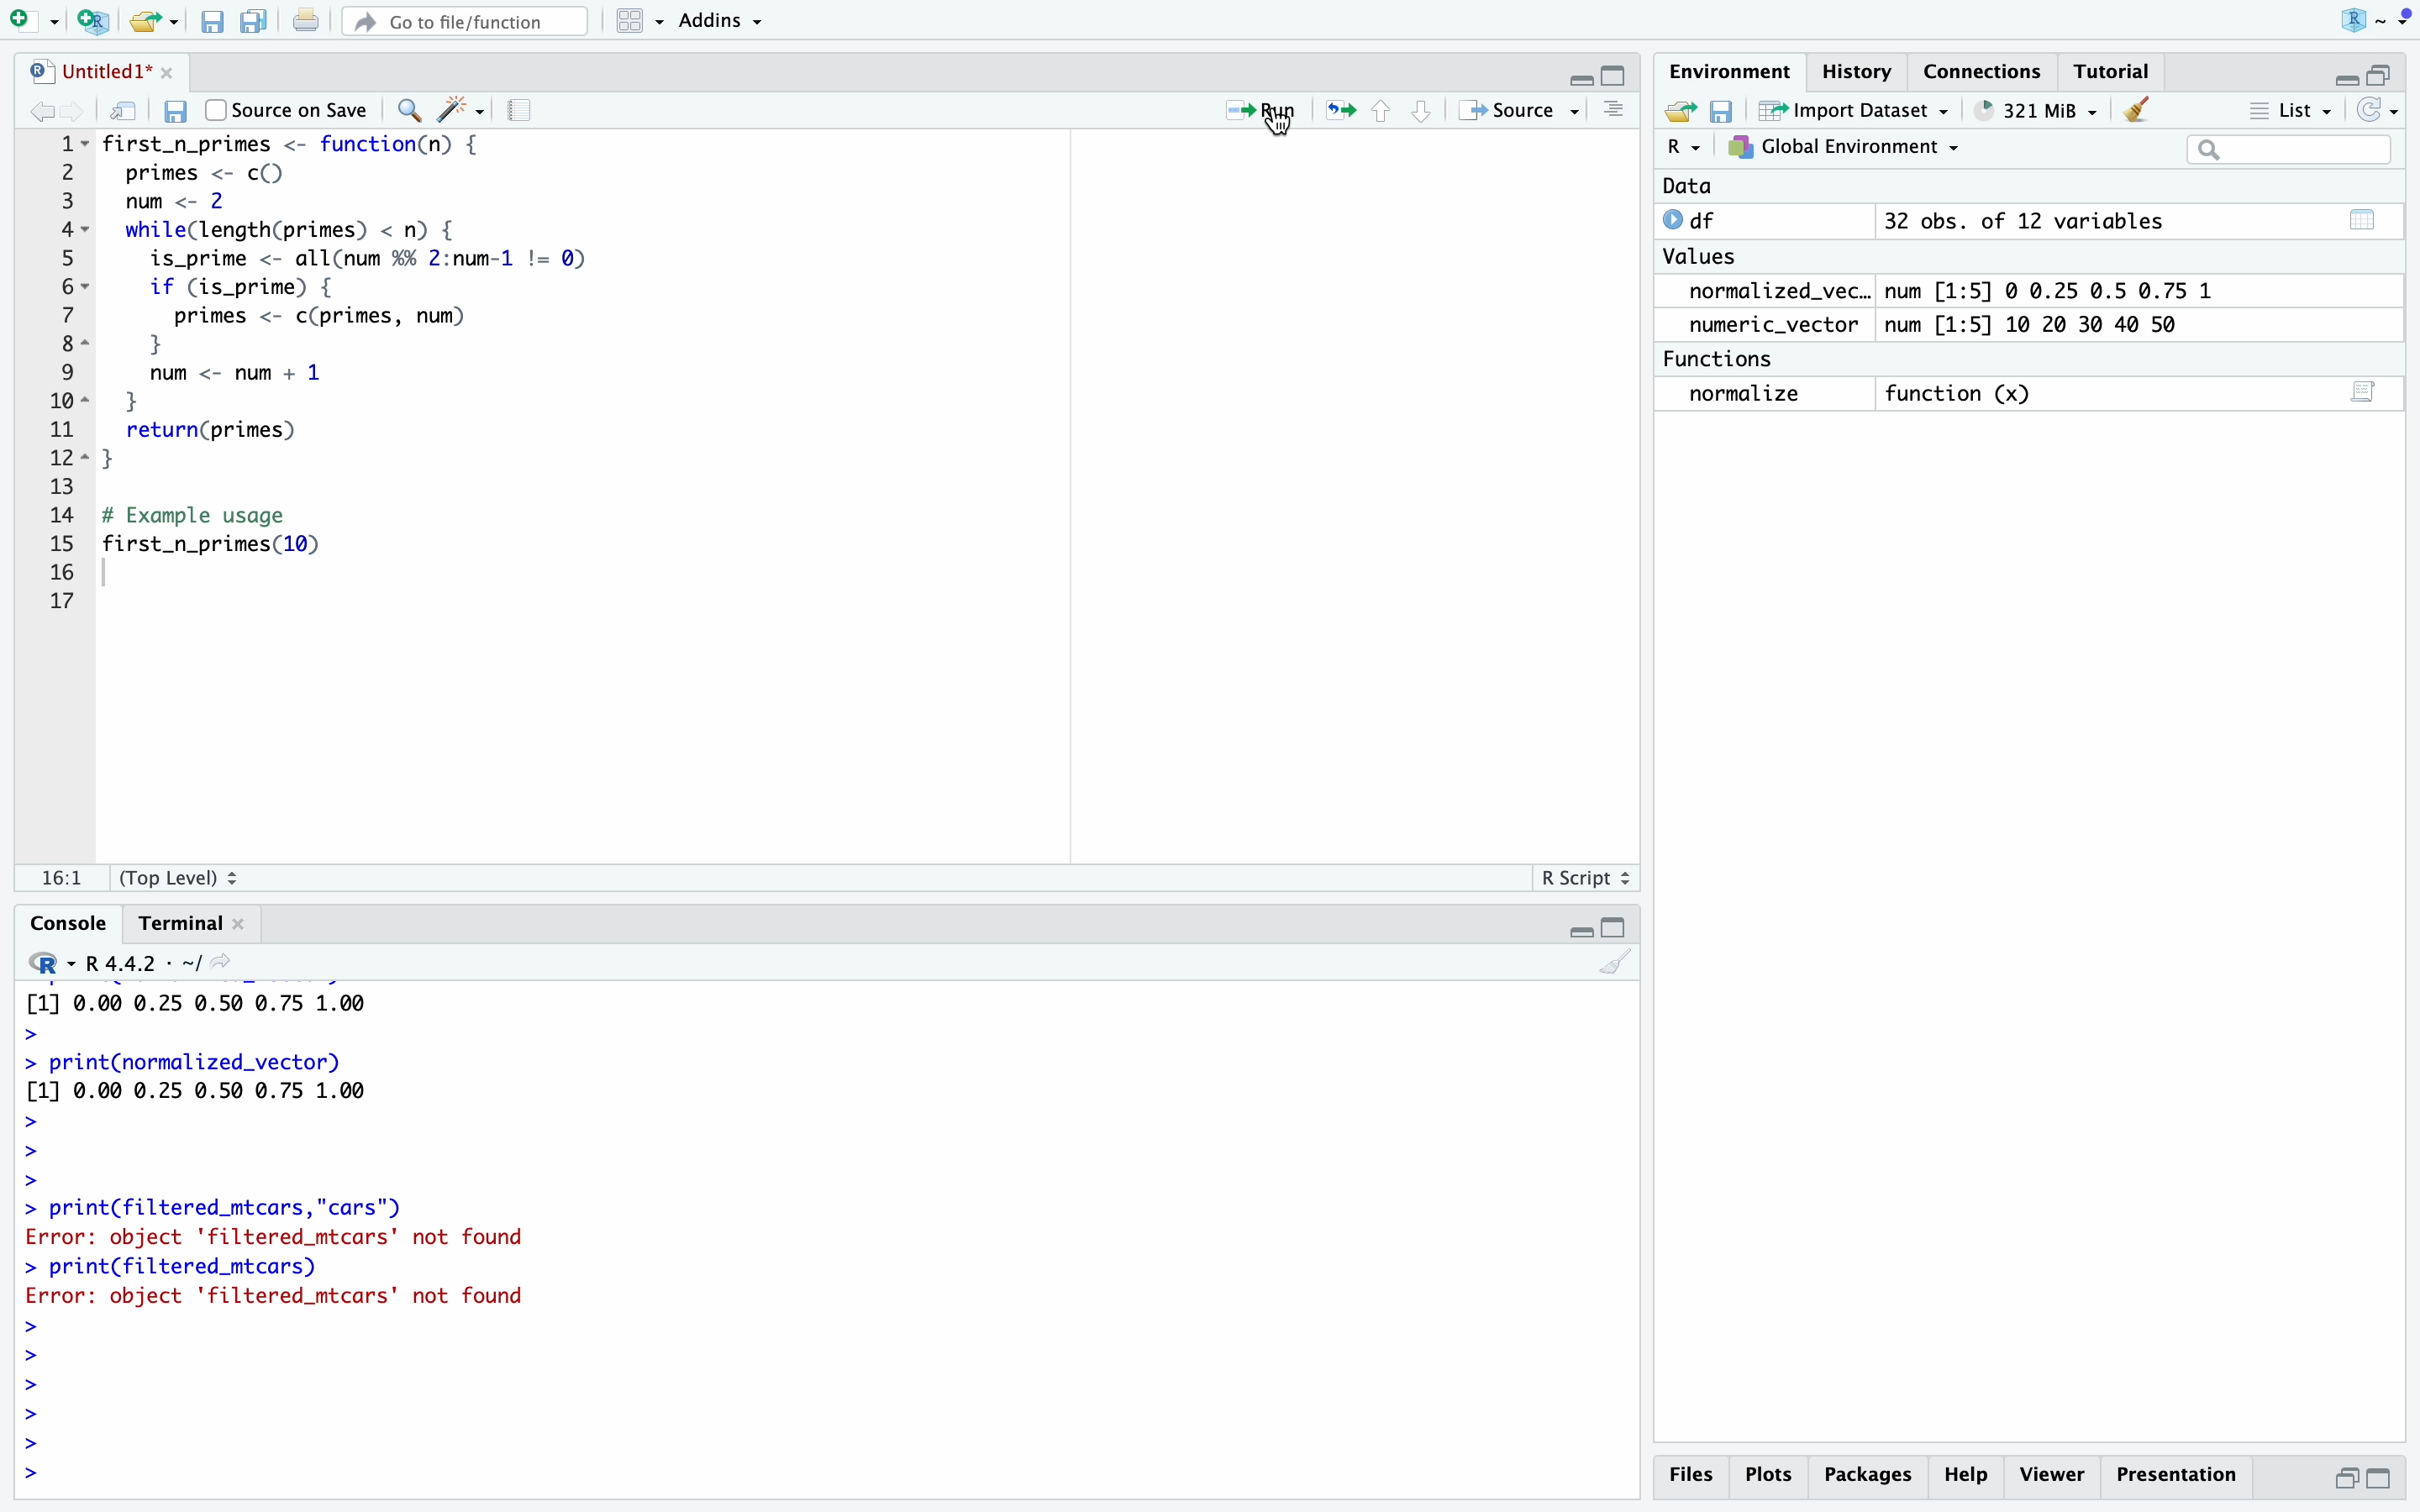  Describe the element at coordinates (2383, 109) in the screenshot. I see `Refresh` at that location.